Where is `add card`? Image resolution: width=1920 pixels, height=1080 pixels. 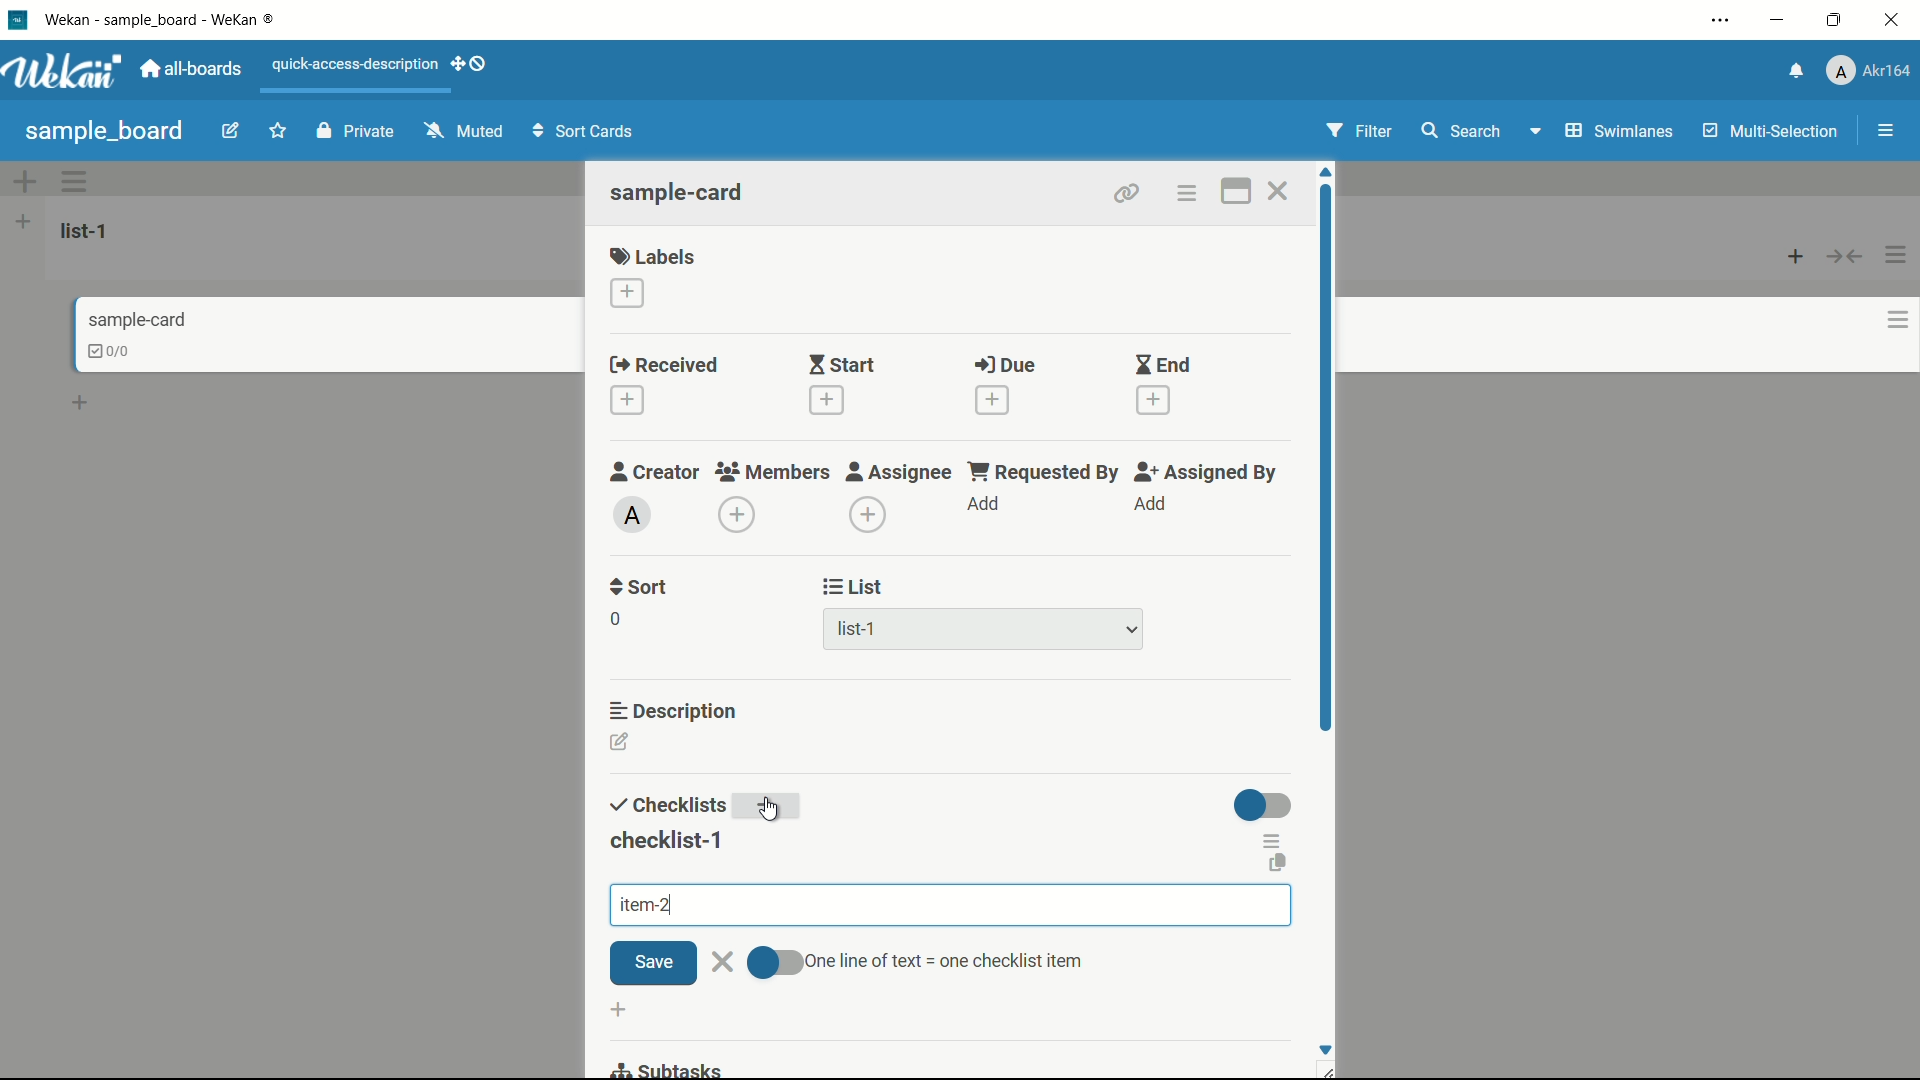
add card is located at coordinates (1796, 255).